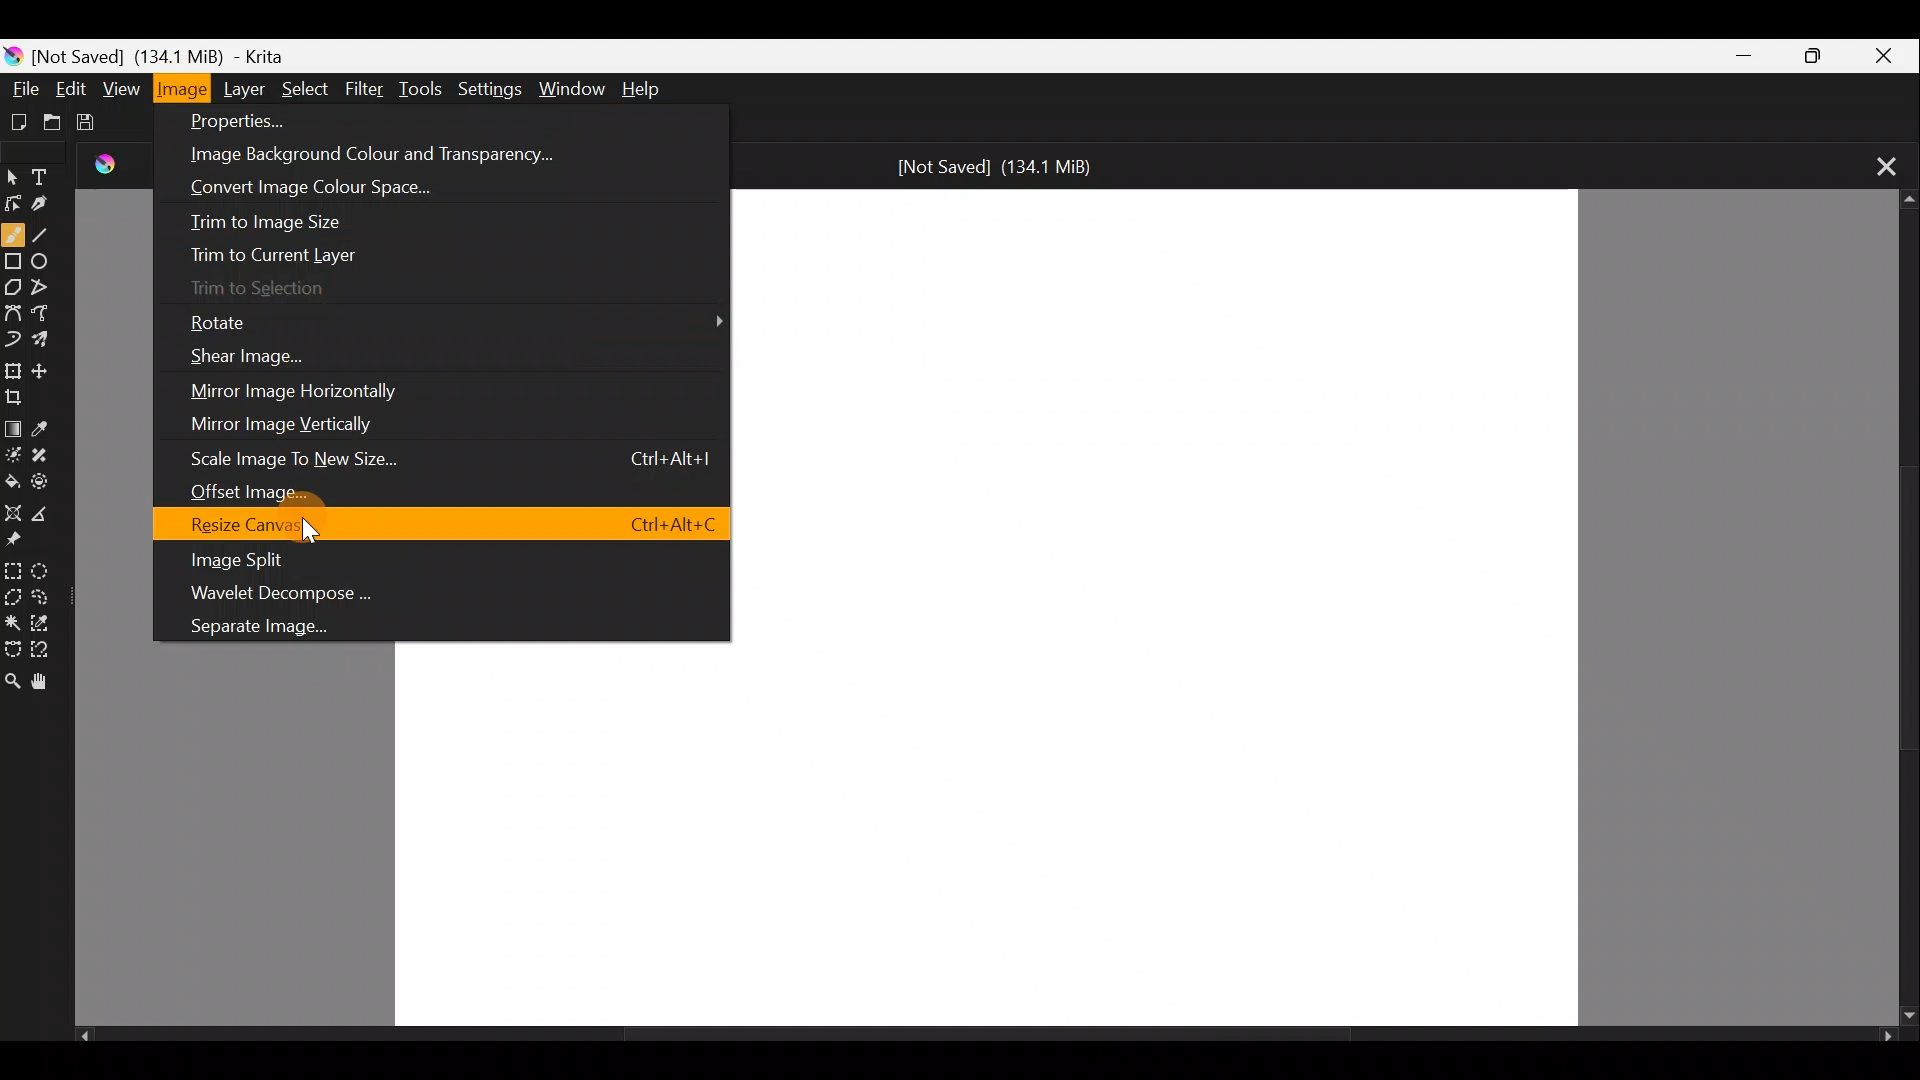 The height and width of the screenshot is (1080, 1920). What do you see at coordinates (12, 645) in the screenshot?
I see `Bezier curve selection tool` at bounding box center [12, 645].